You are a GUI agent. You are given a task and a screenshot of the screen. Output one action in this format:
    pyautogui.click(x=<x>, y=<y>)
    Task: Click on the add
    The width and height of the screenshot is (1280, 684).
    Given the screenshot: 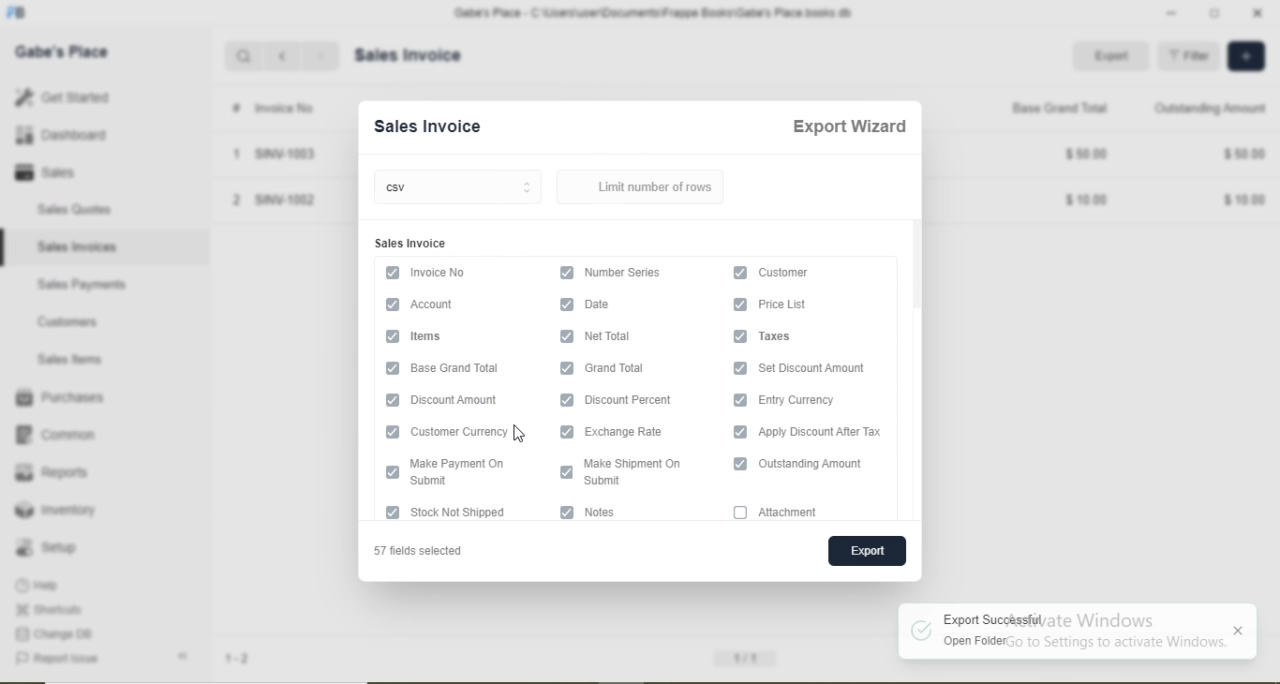 What is the action you would take?
    pyautogui.click(x=1244, y=56)
    